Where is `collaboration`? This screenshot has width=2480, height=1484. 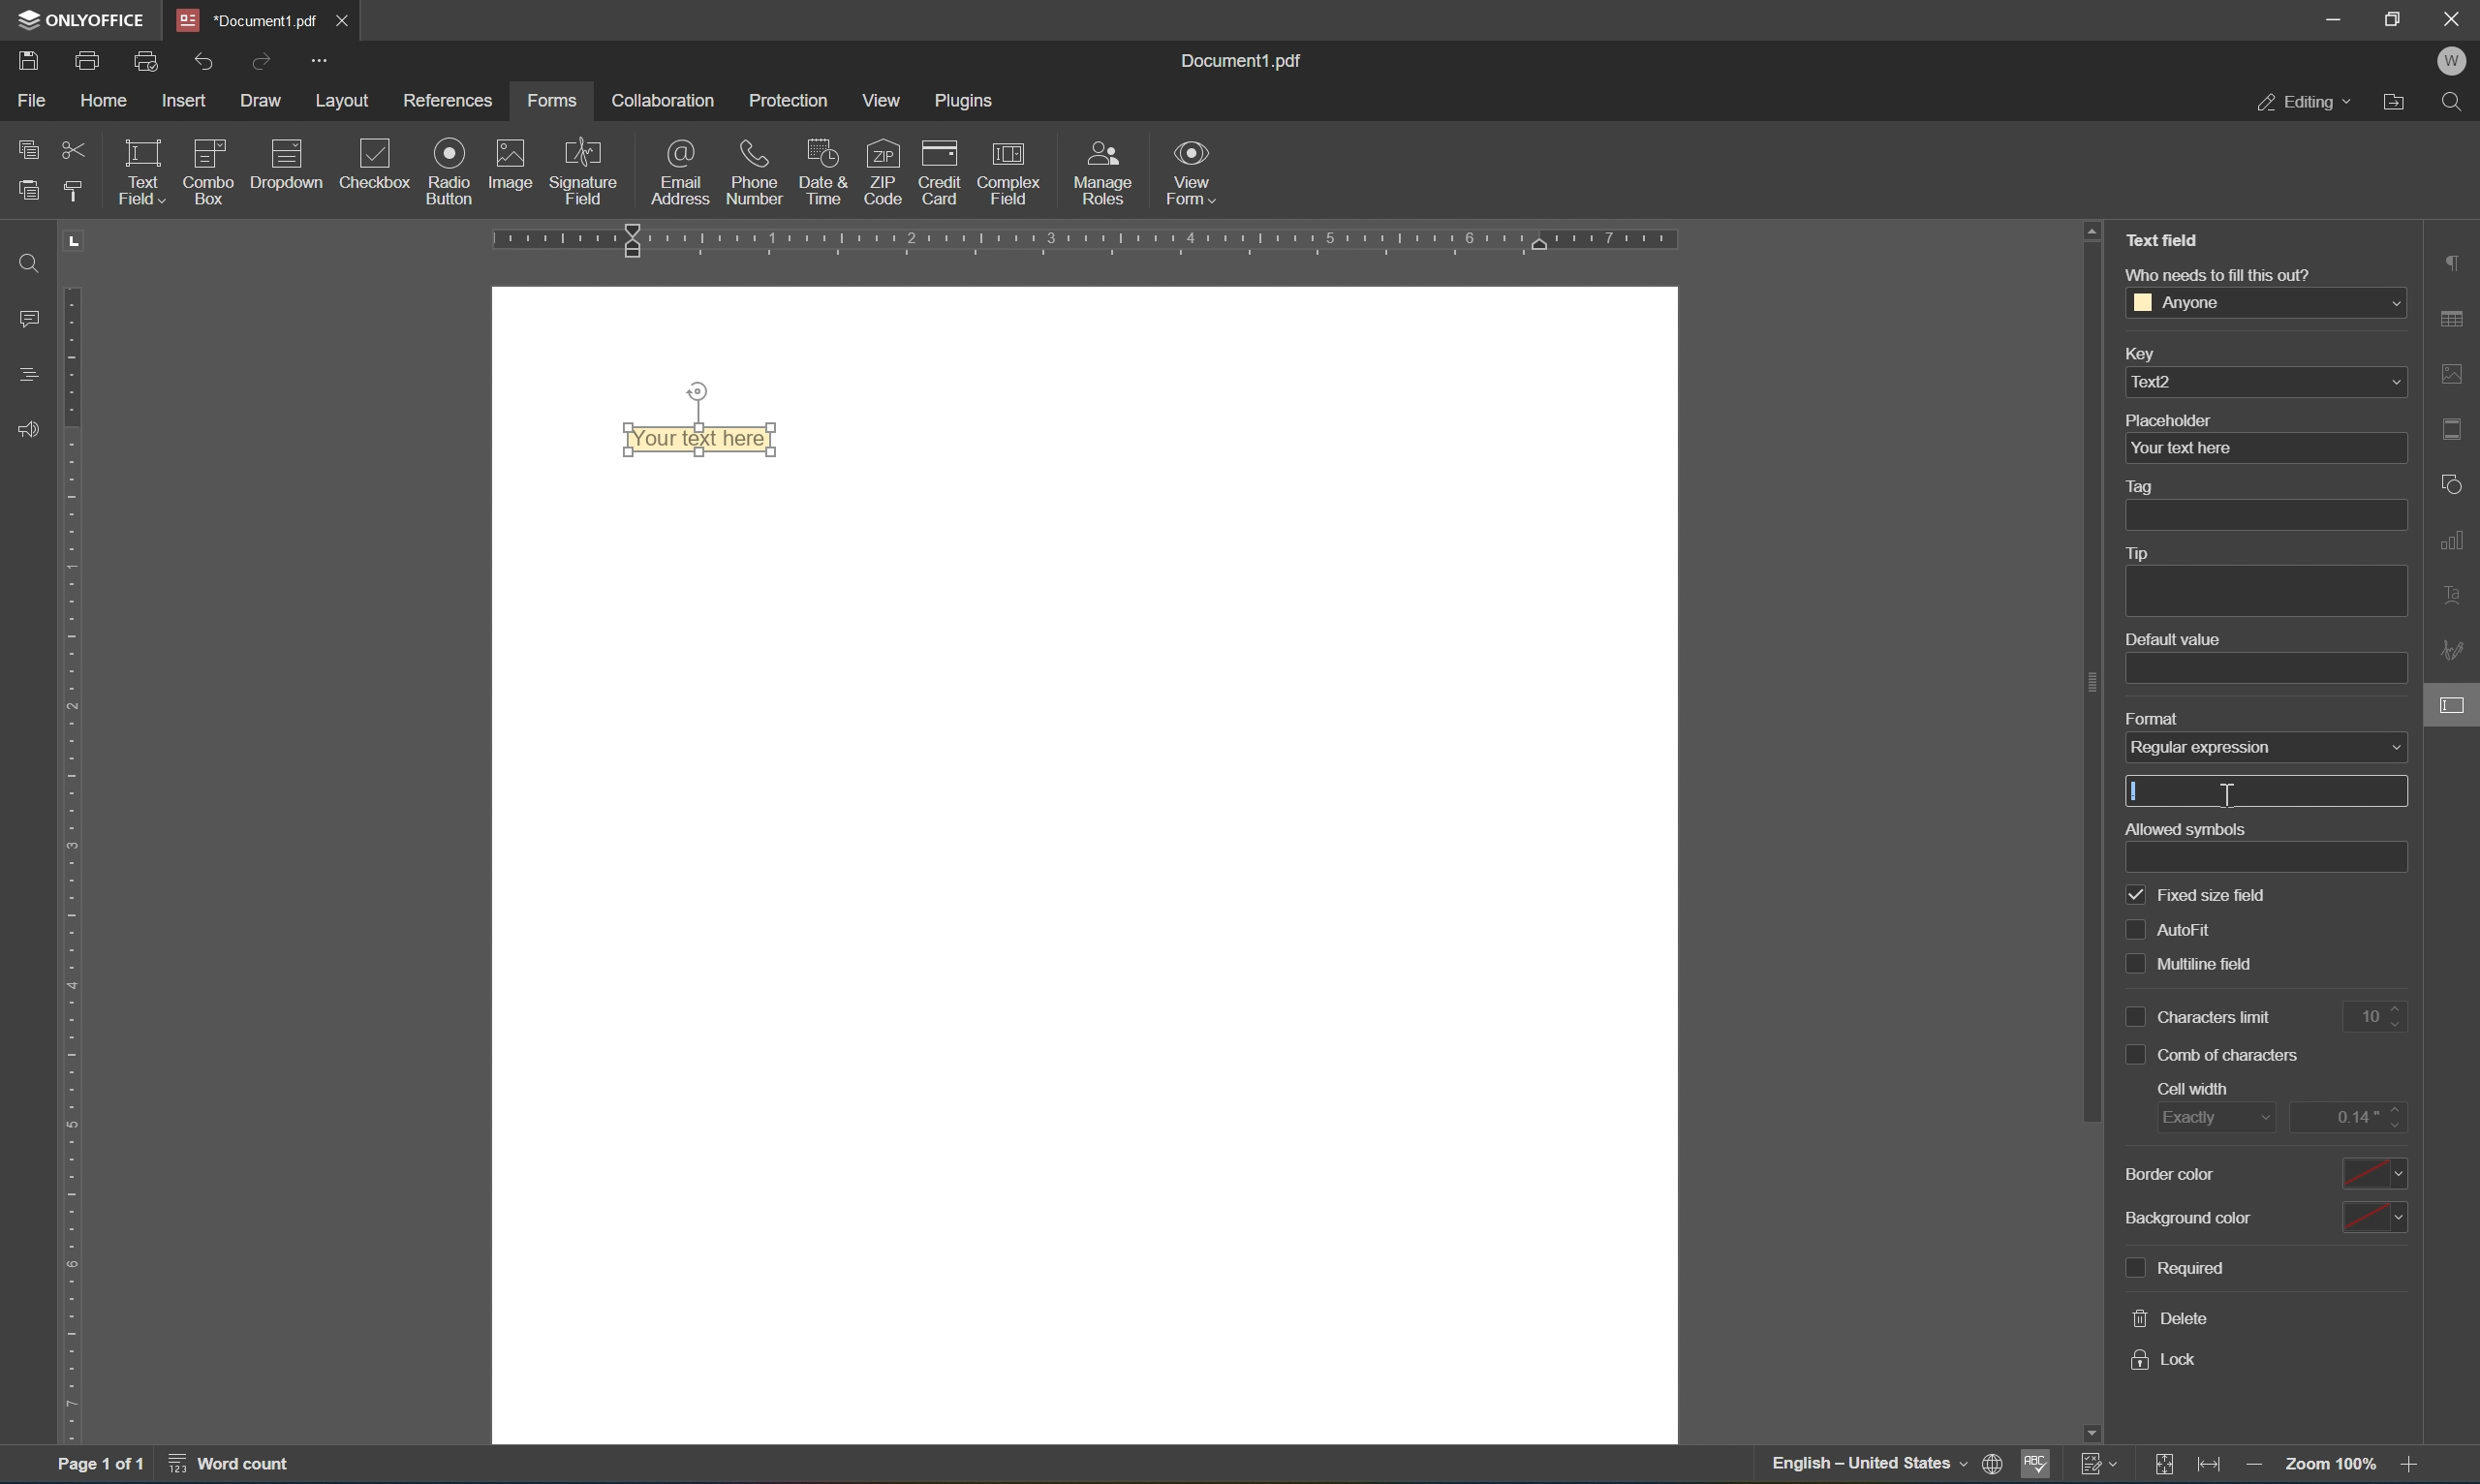 collaboration is located at coordinates (667, 102).